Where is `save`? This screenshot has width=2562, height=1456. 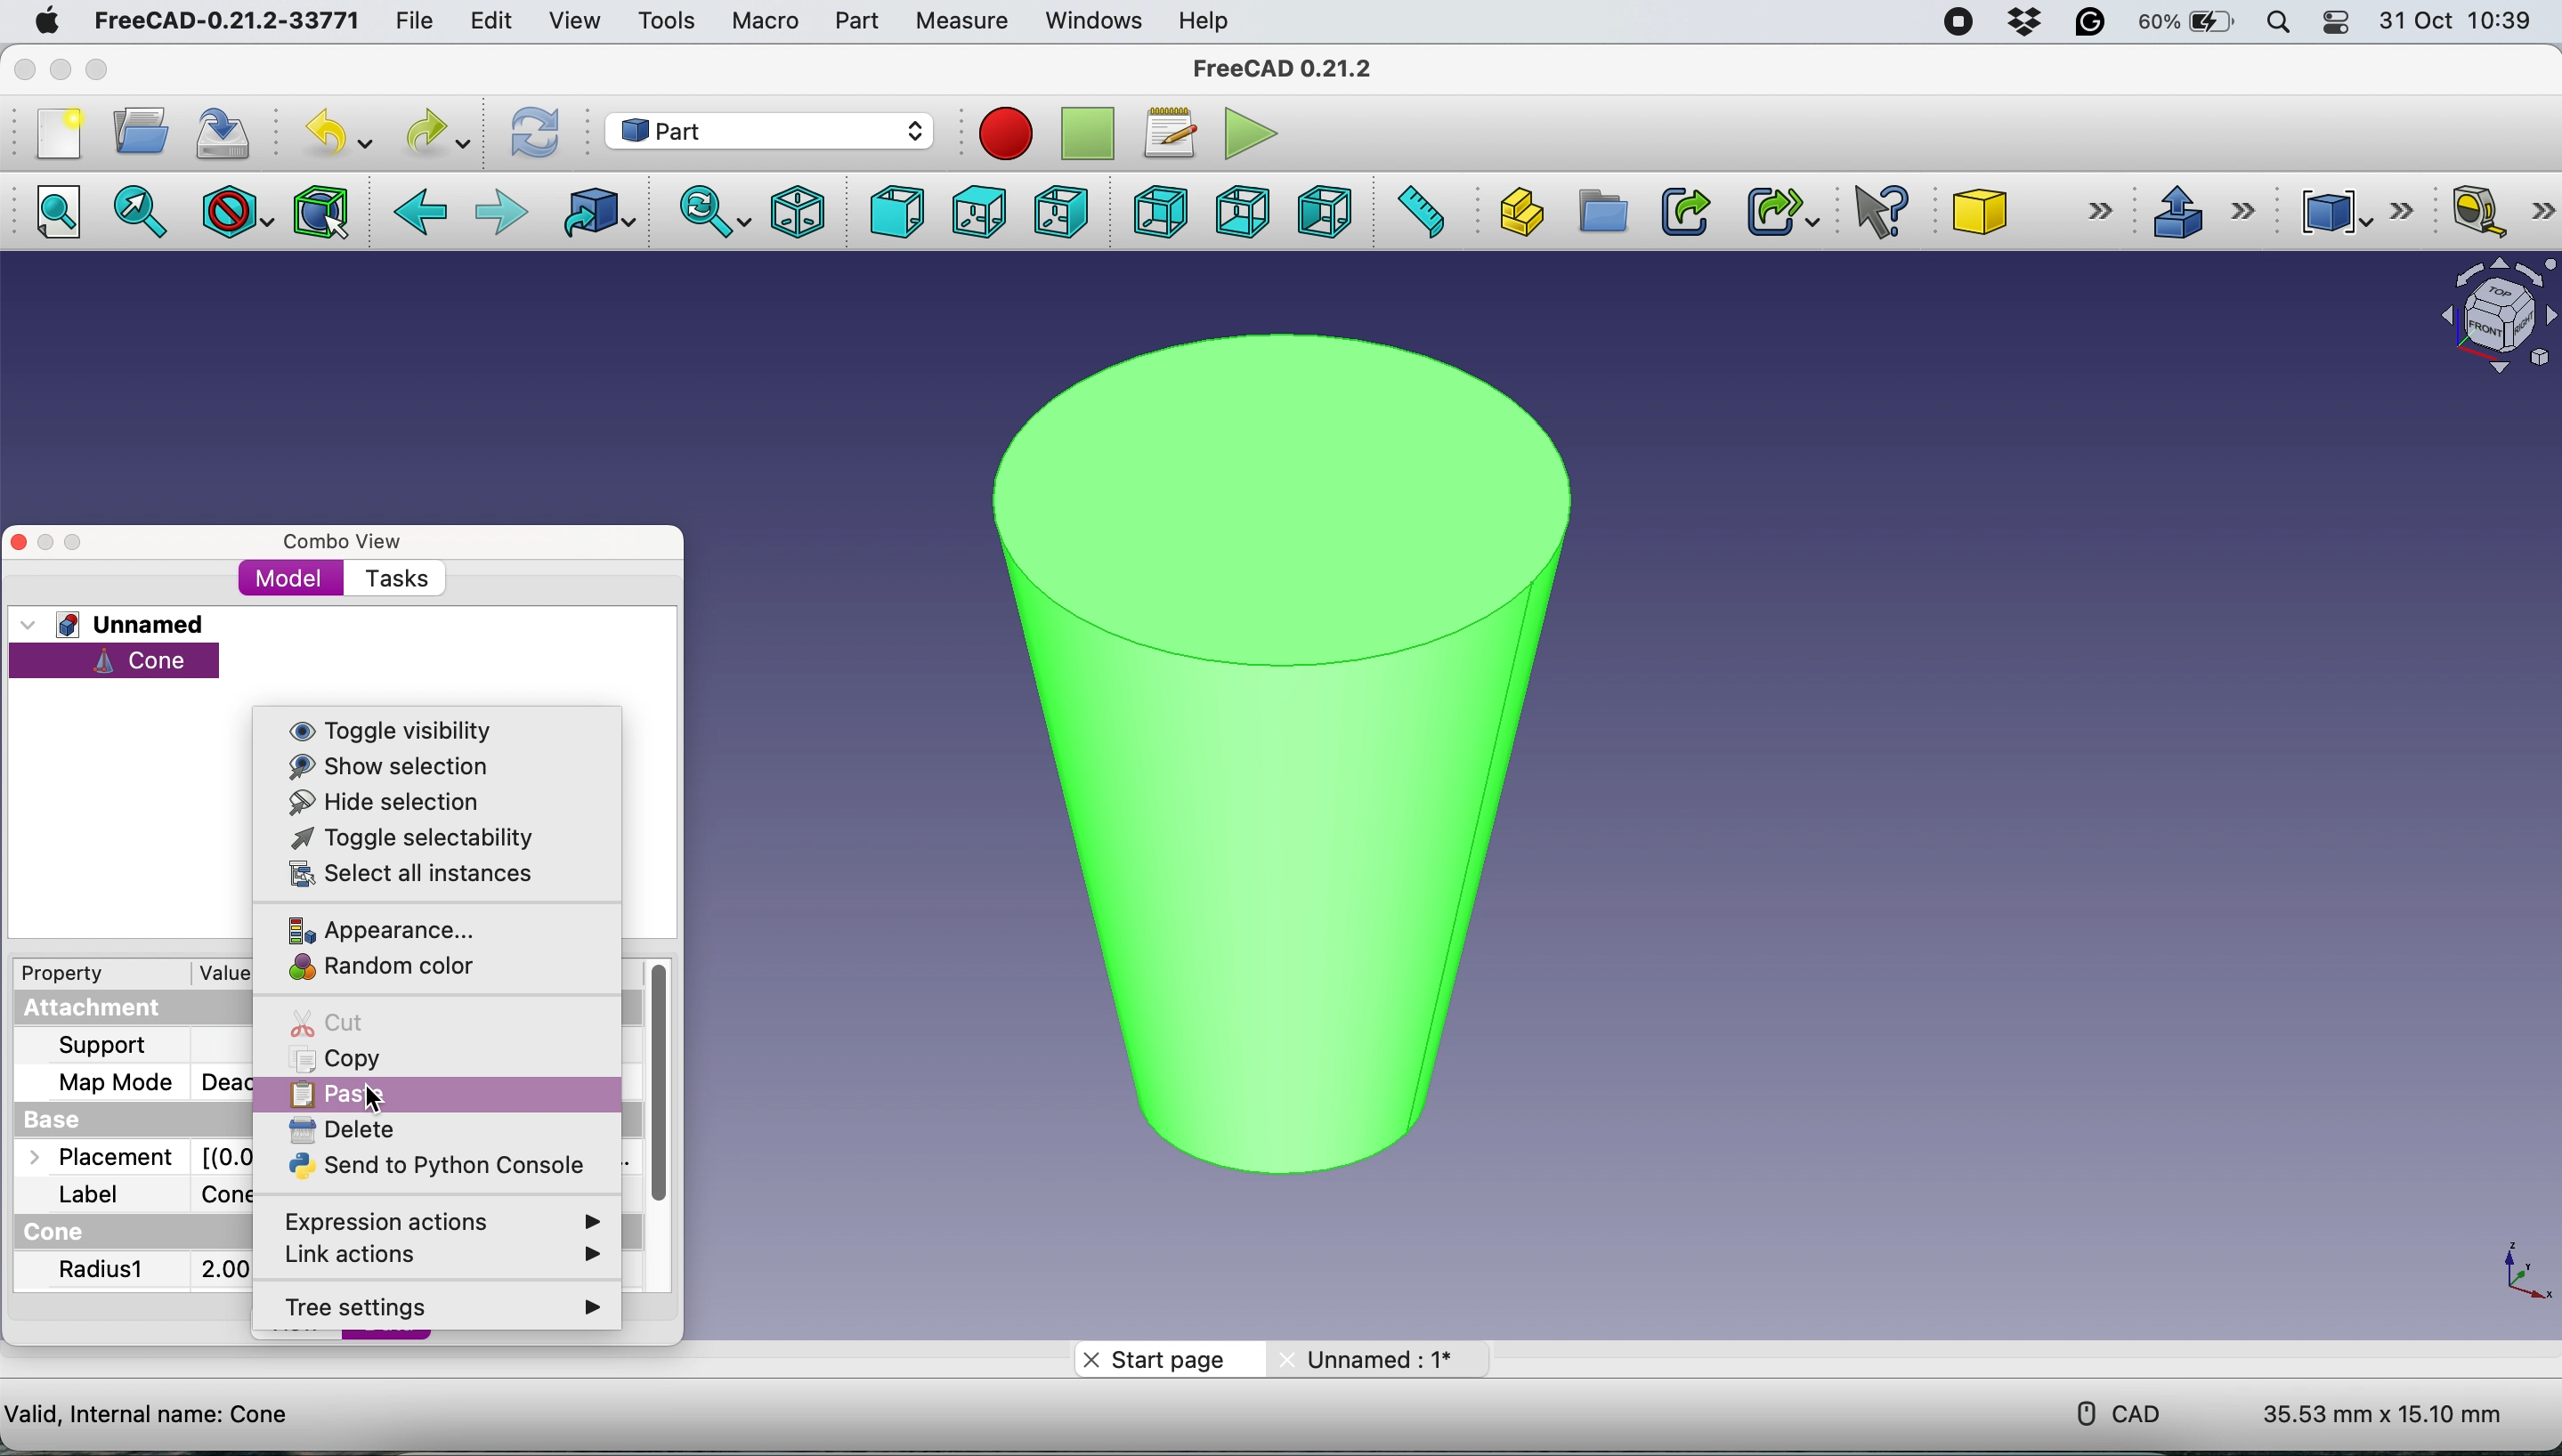
save is located at coordinates (223, 132).